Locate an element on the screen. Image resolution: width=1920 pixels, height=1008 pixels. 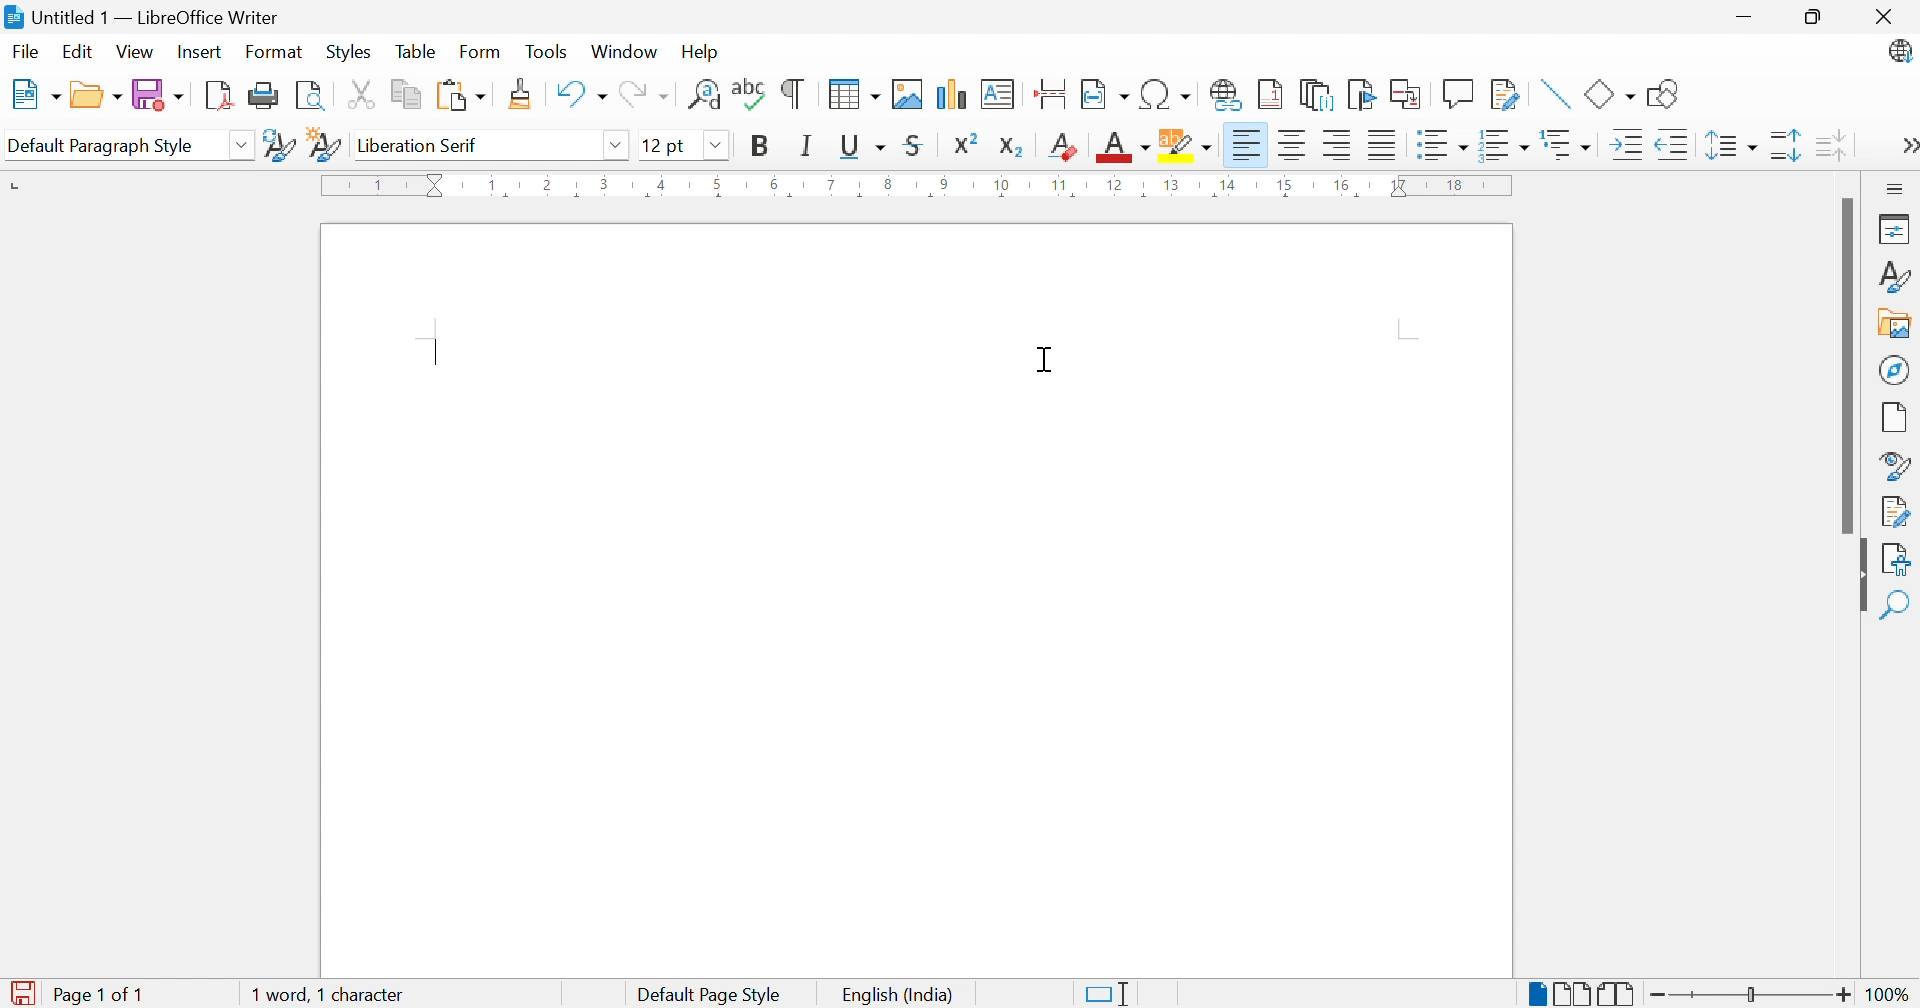
Toggle Formatting Marks is located at coordinates (794, 96).